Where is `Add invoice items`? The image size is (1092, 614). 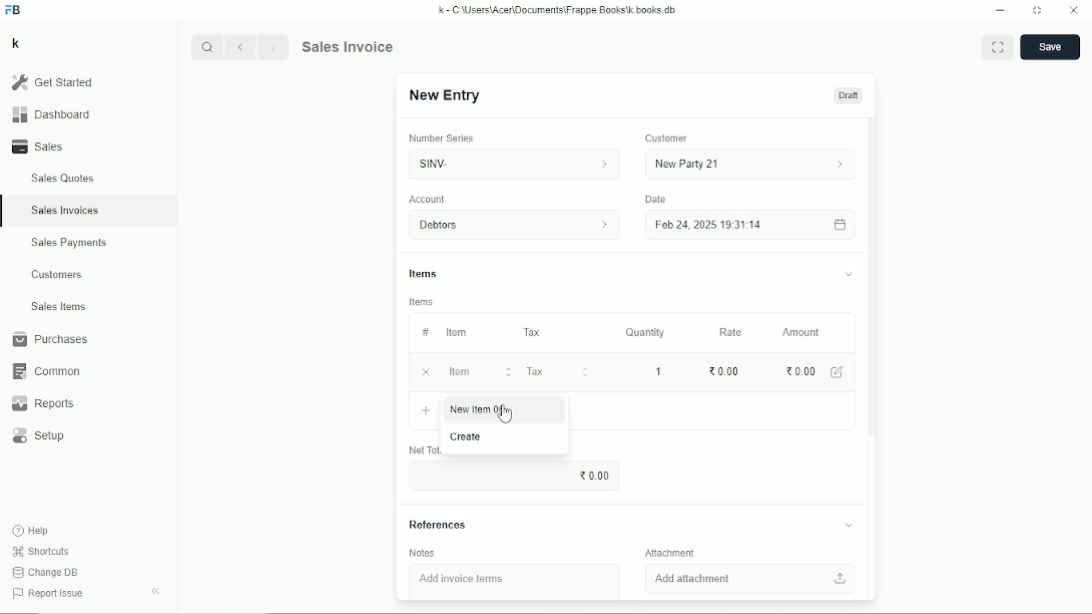 Add invoice items is located at coordinates (461, 580).